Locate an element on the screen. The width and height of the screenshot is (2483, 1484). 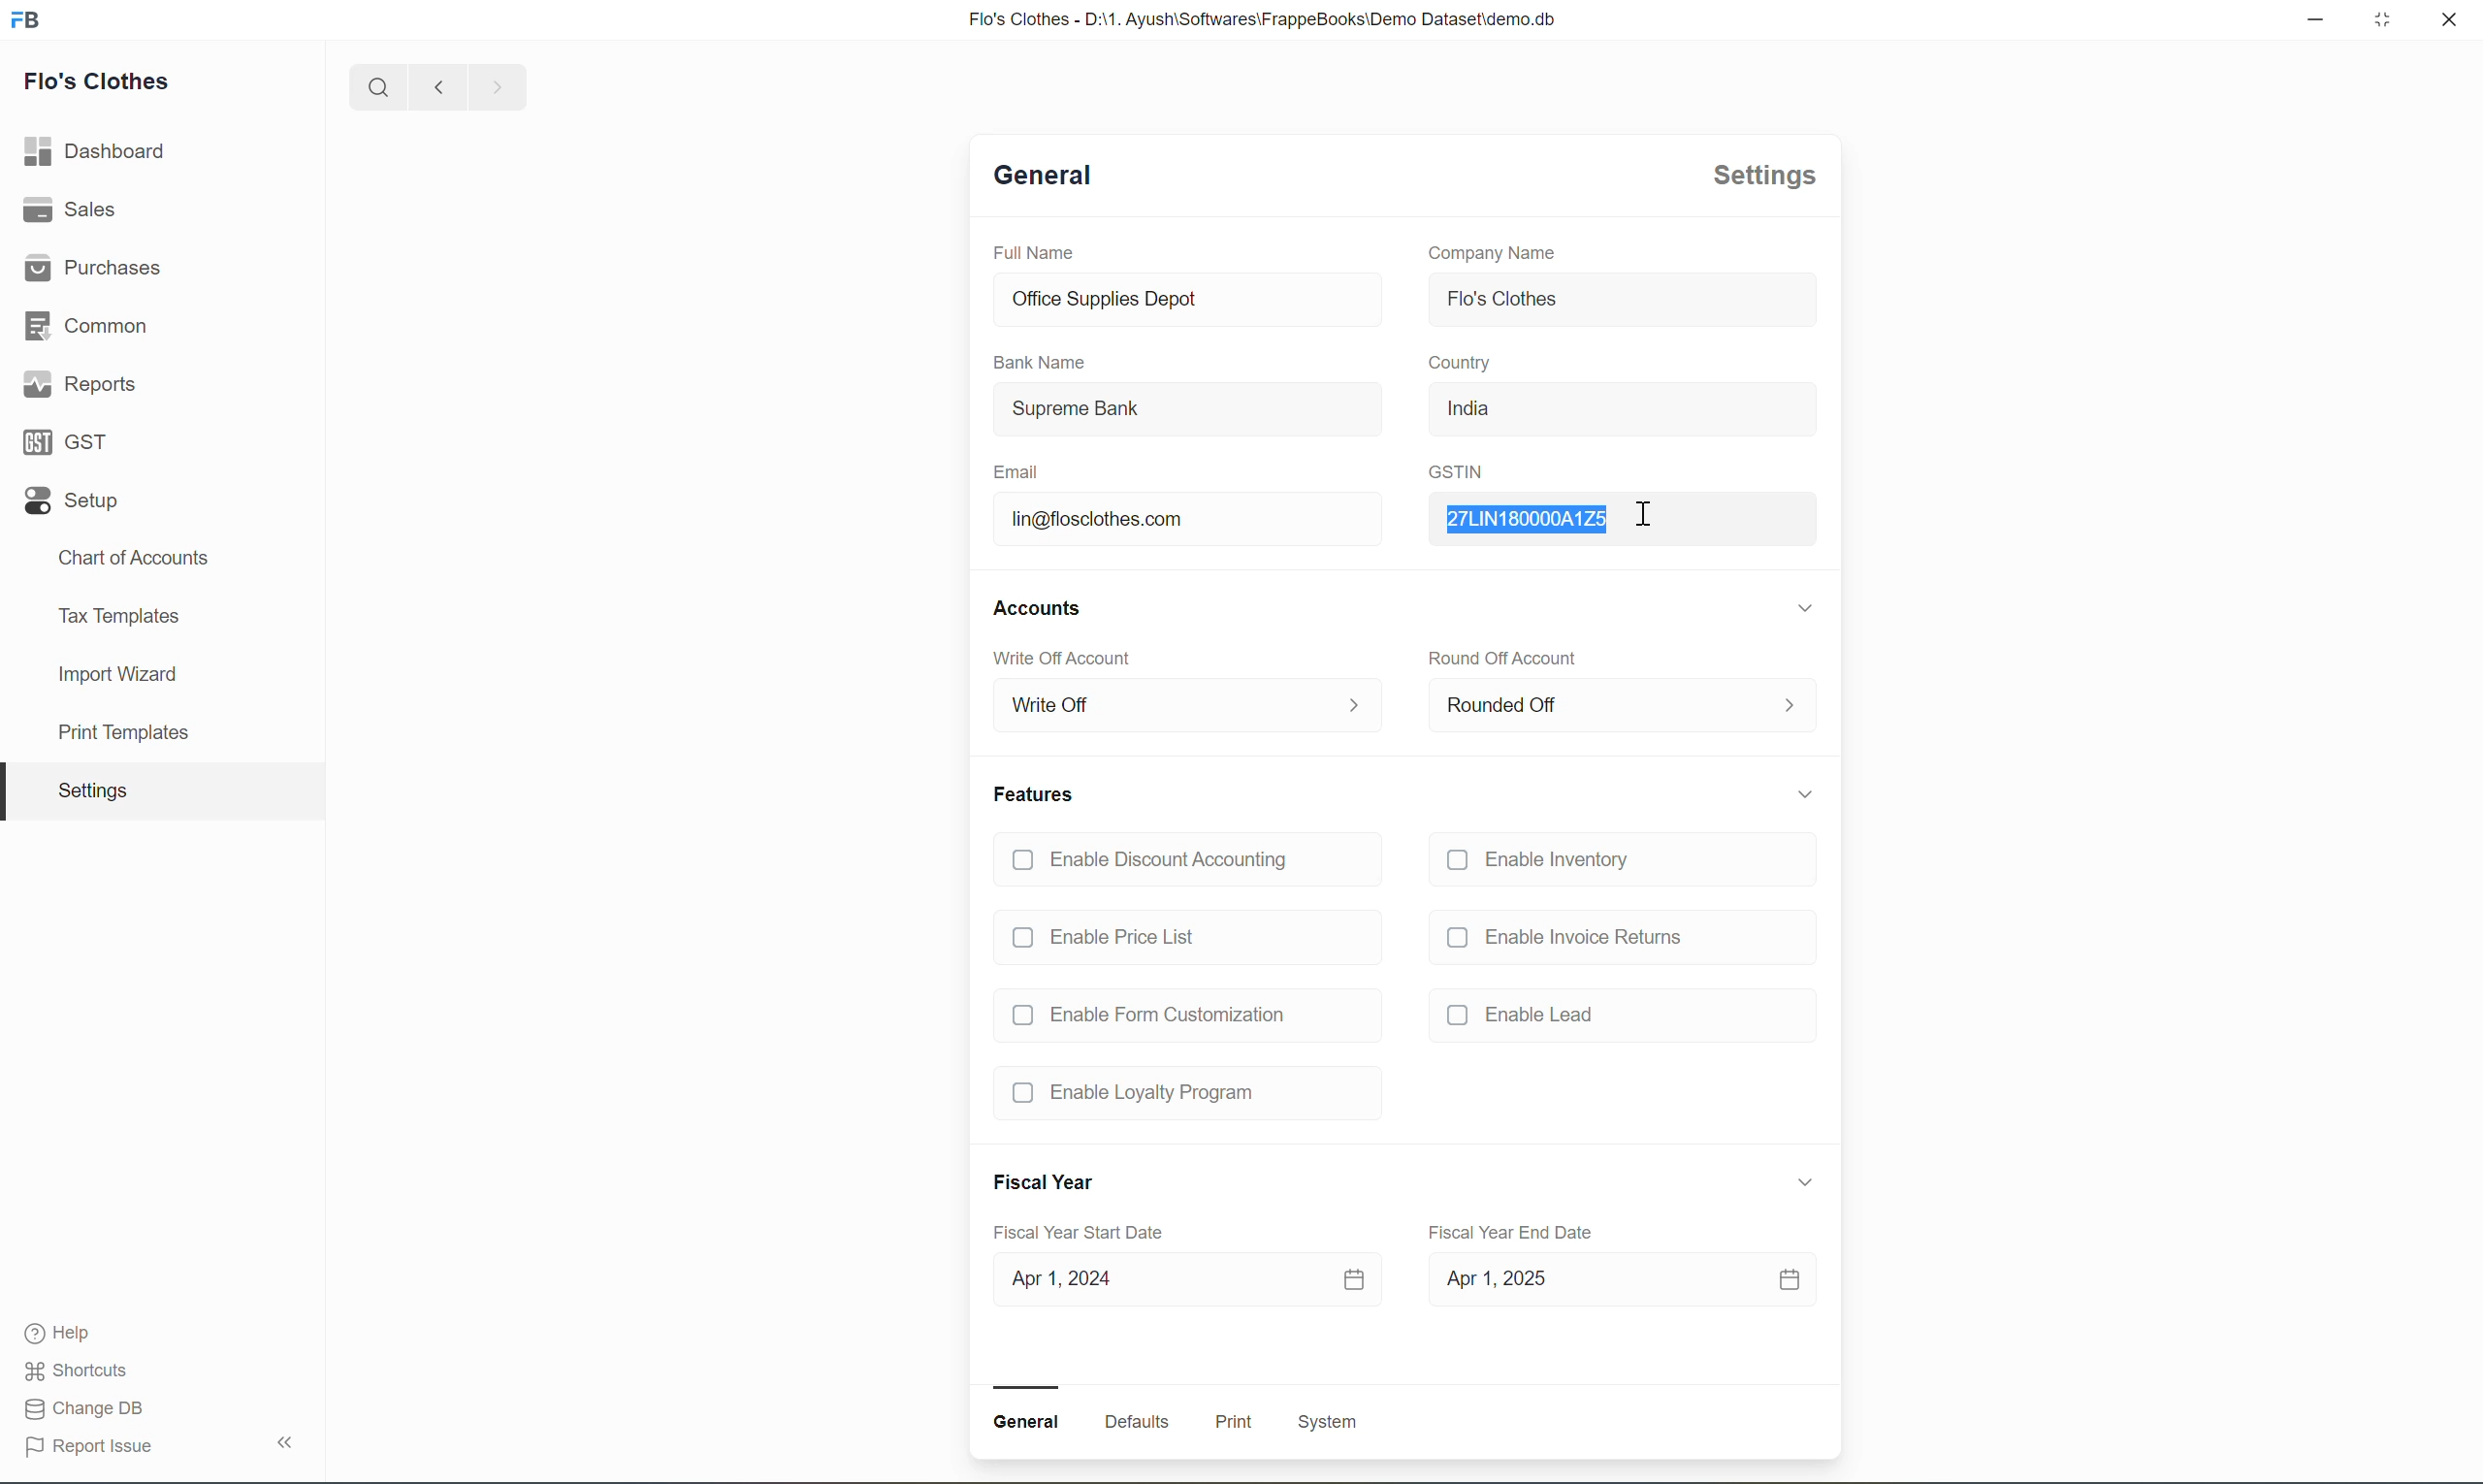
Print is located at coordinates (1234, 1421).